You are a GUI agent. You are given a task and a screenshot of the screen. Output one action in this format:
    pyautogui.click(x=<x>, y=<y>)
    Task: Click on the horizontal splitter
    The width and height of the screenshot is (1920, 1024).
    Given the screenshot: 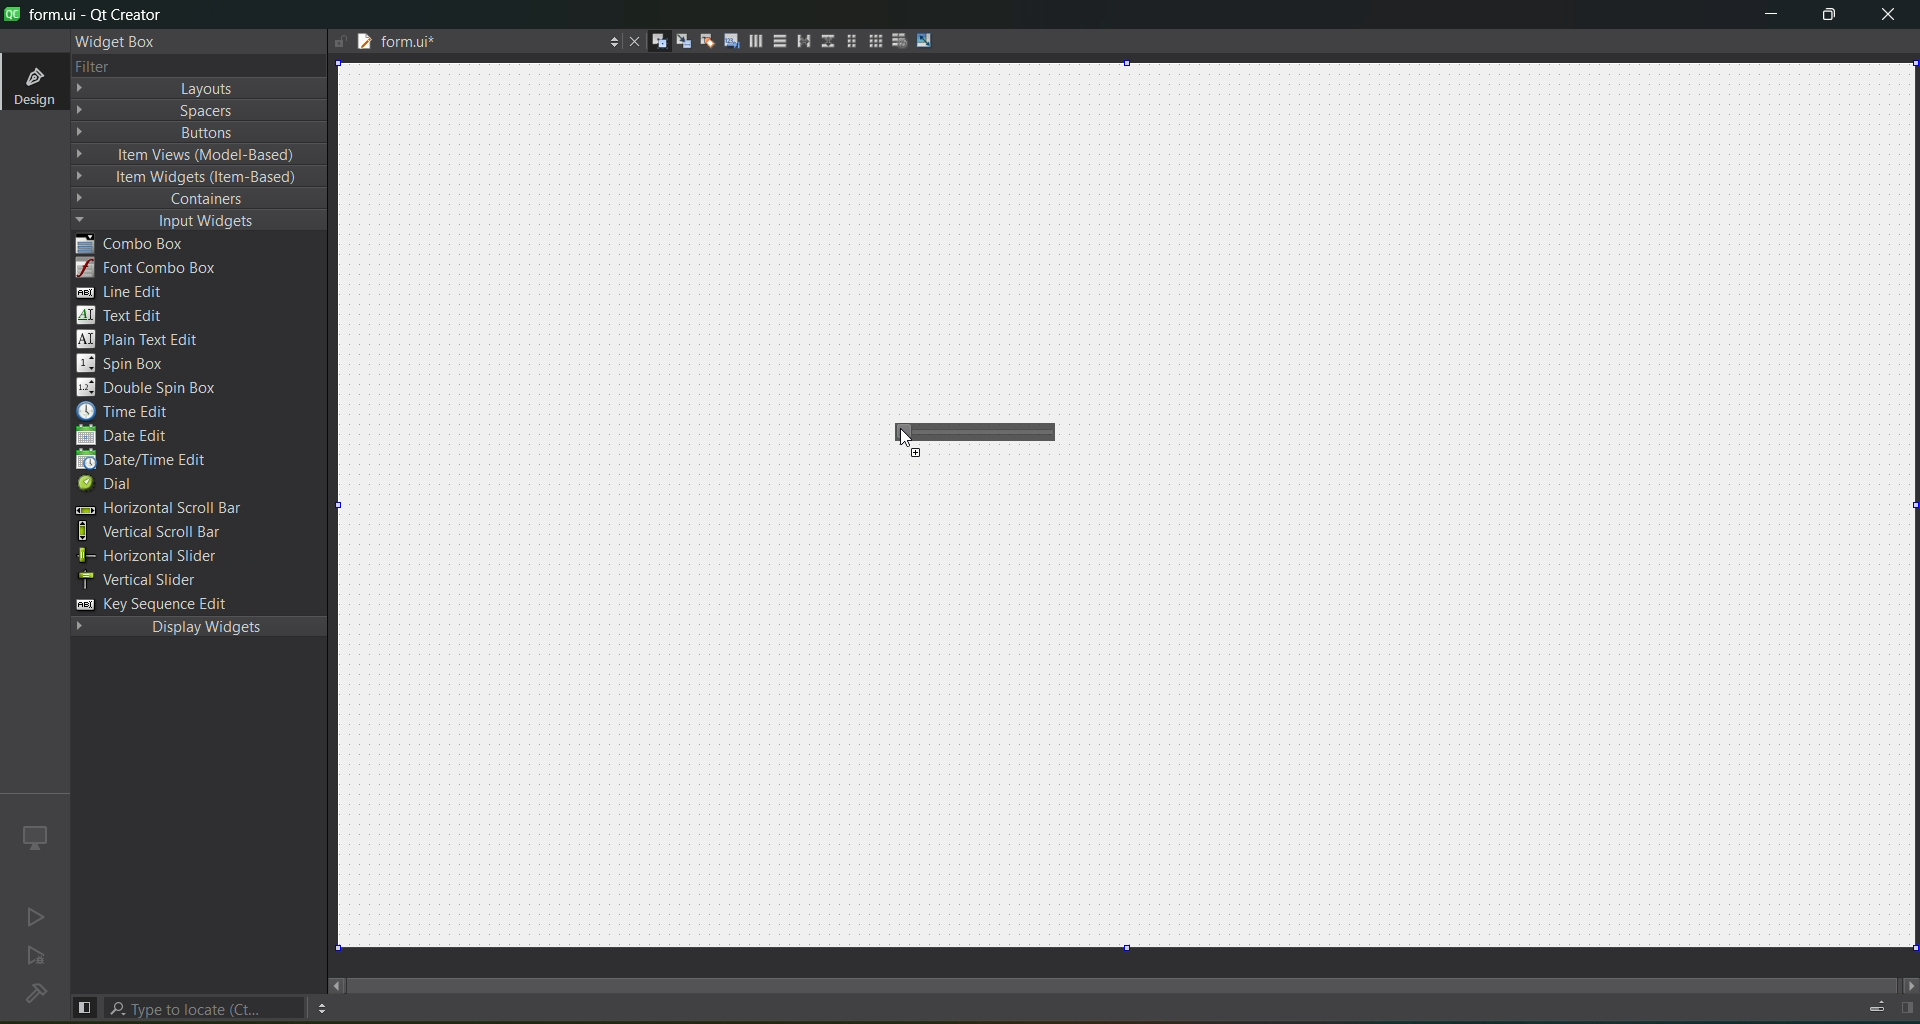 What is the action you would take?
    pyautogui.click(x=802, y=42)
    